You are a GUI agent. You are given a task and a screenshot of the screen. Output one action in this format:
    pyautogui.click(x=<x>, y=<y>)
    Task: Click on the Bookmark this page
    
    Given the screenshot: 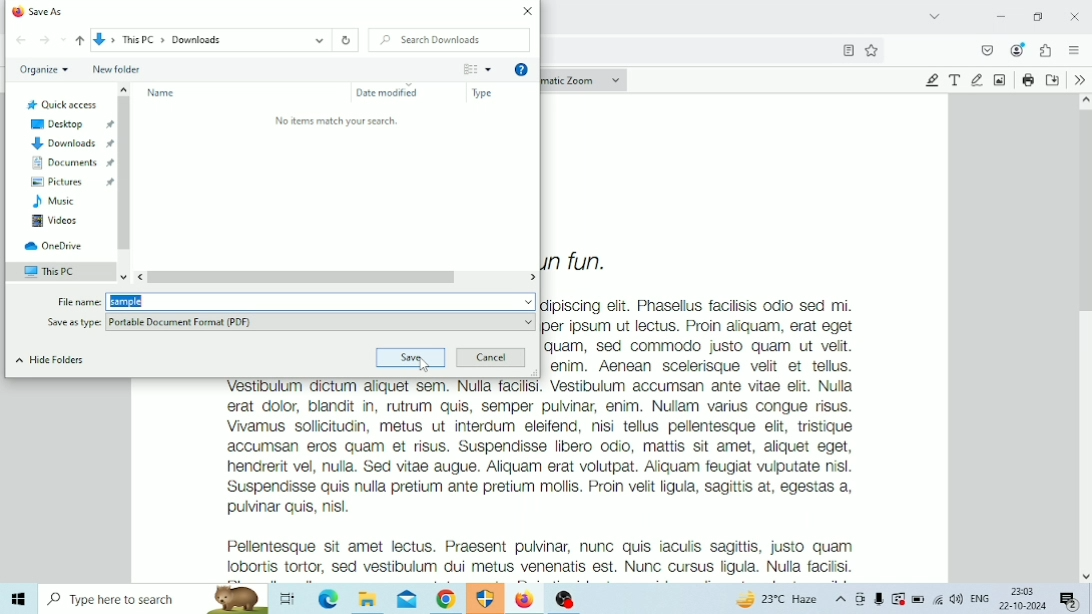 What is the action you would take?
    pyautogui.click(x=849, y=50)
    